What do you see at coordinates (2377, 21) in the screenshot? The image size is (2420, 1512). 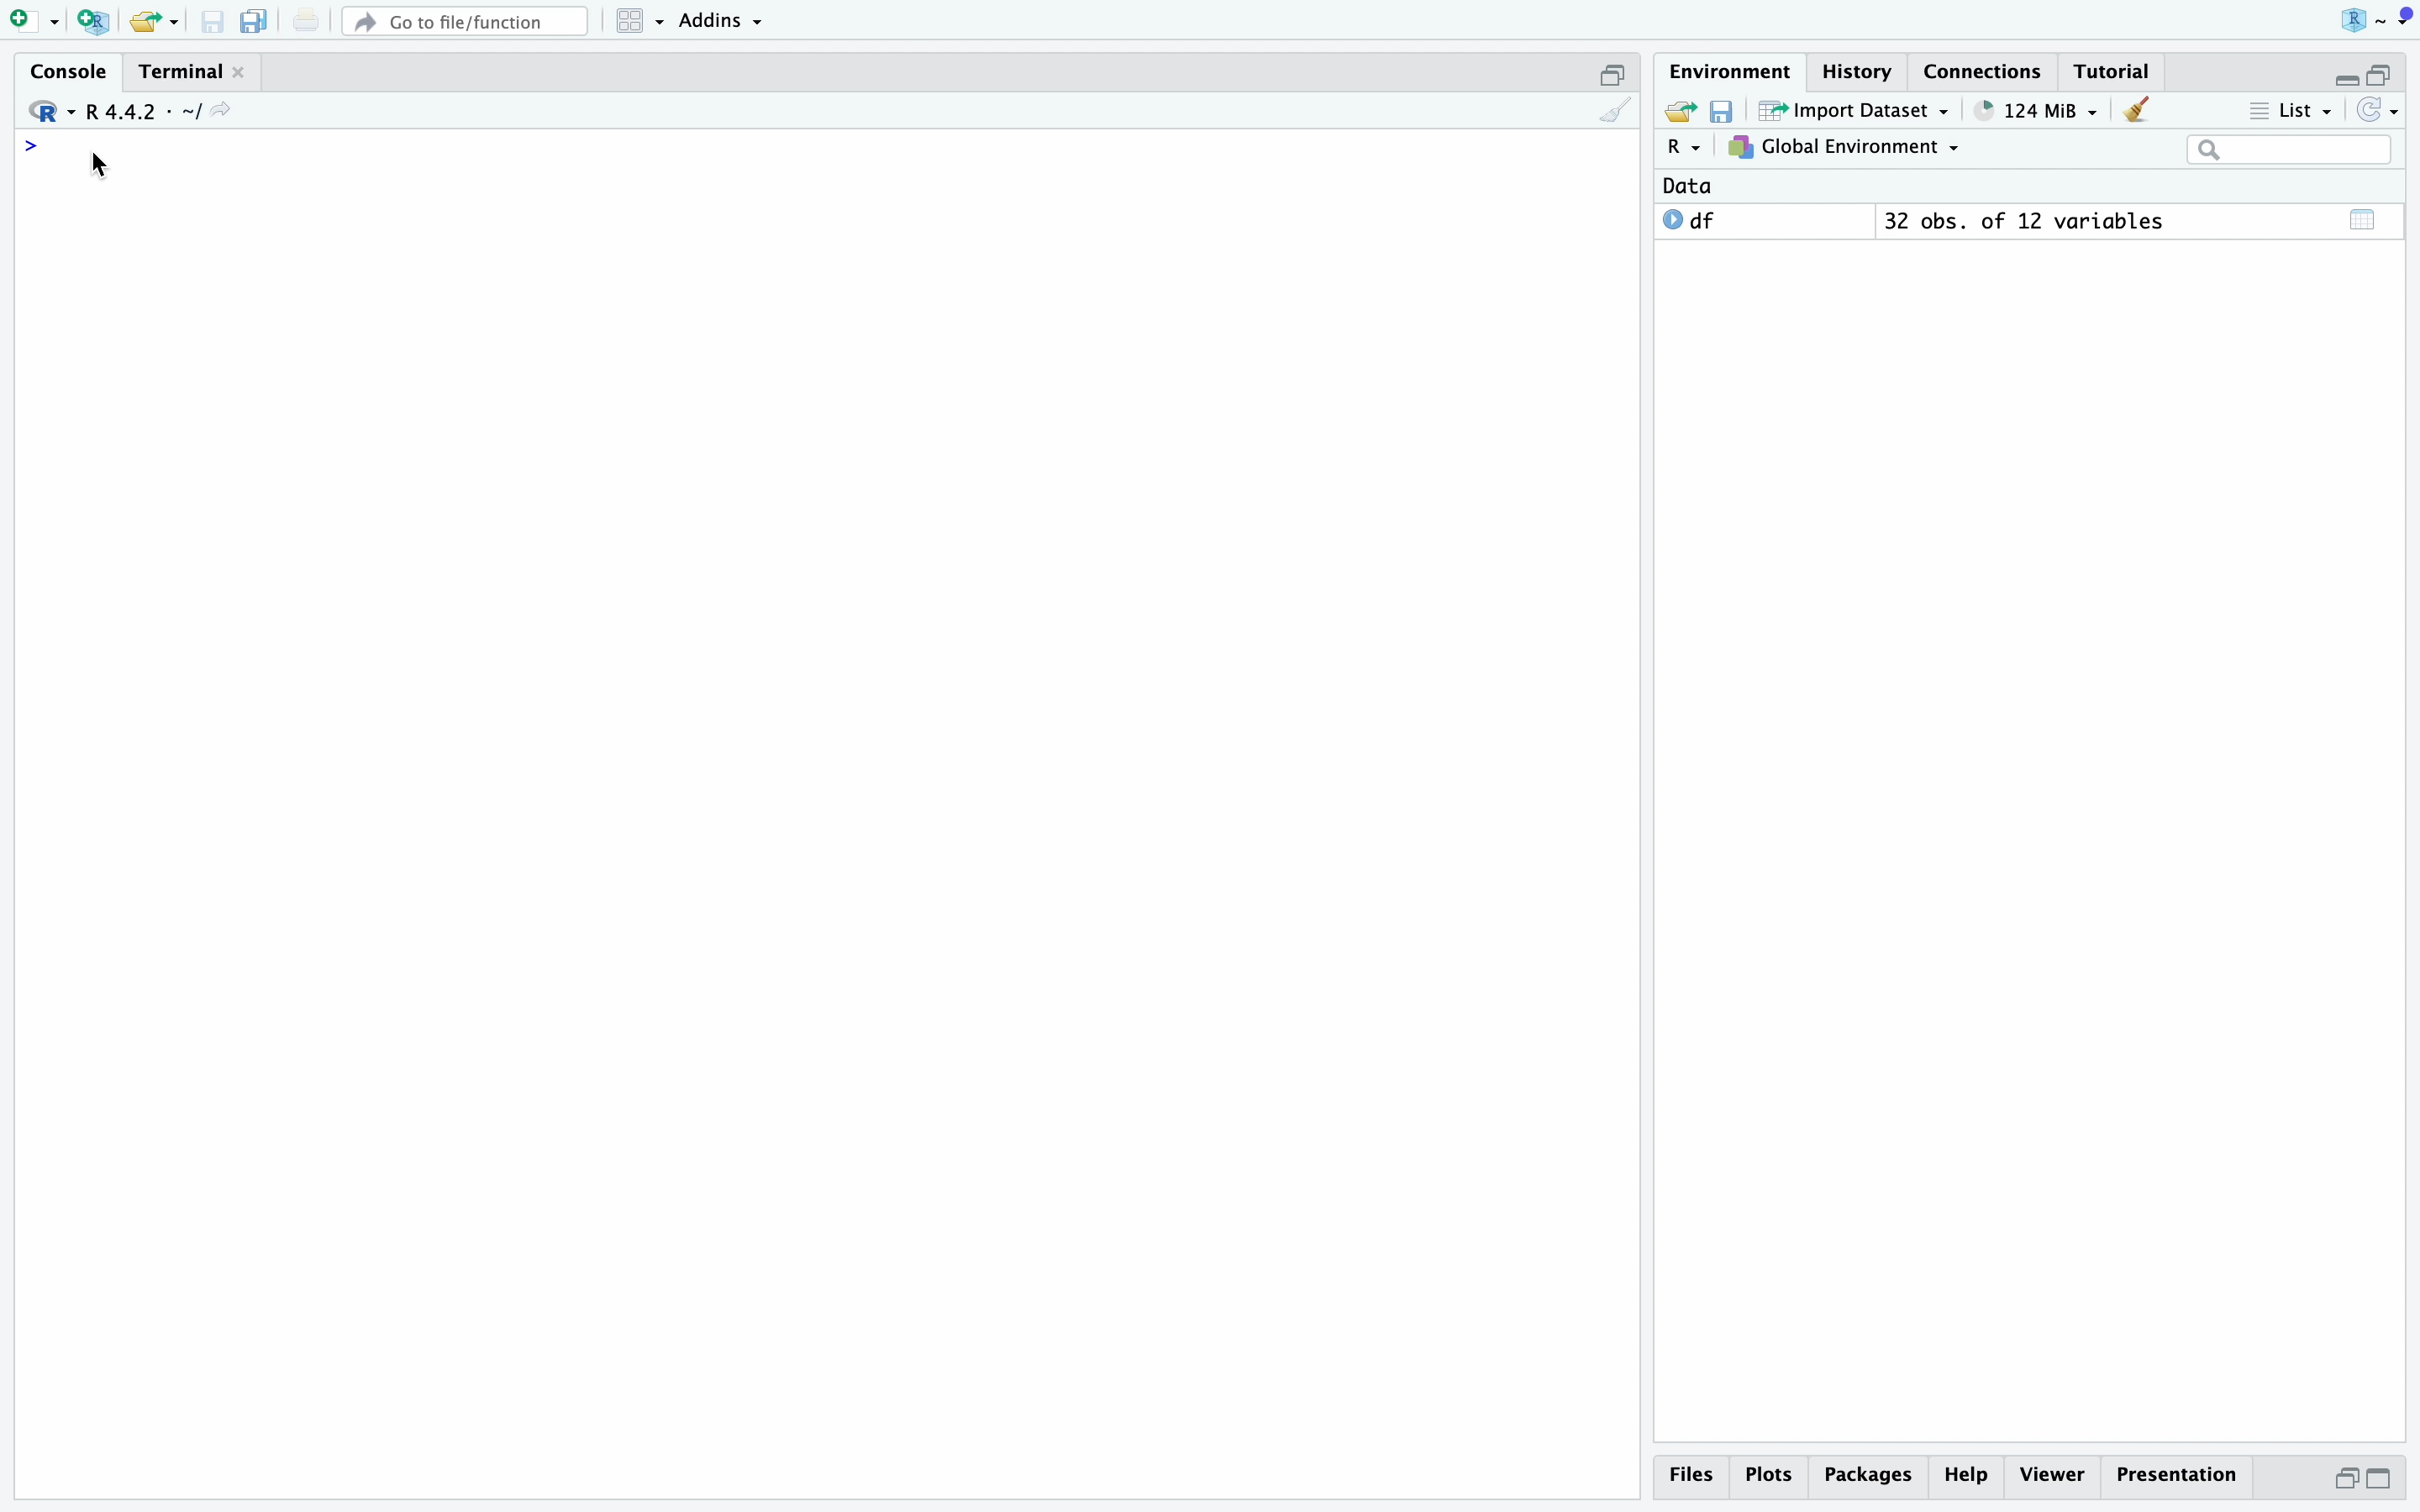 I see `logo` at bounding box center [2377, 21].